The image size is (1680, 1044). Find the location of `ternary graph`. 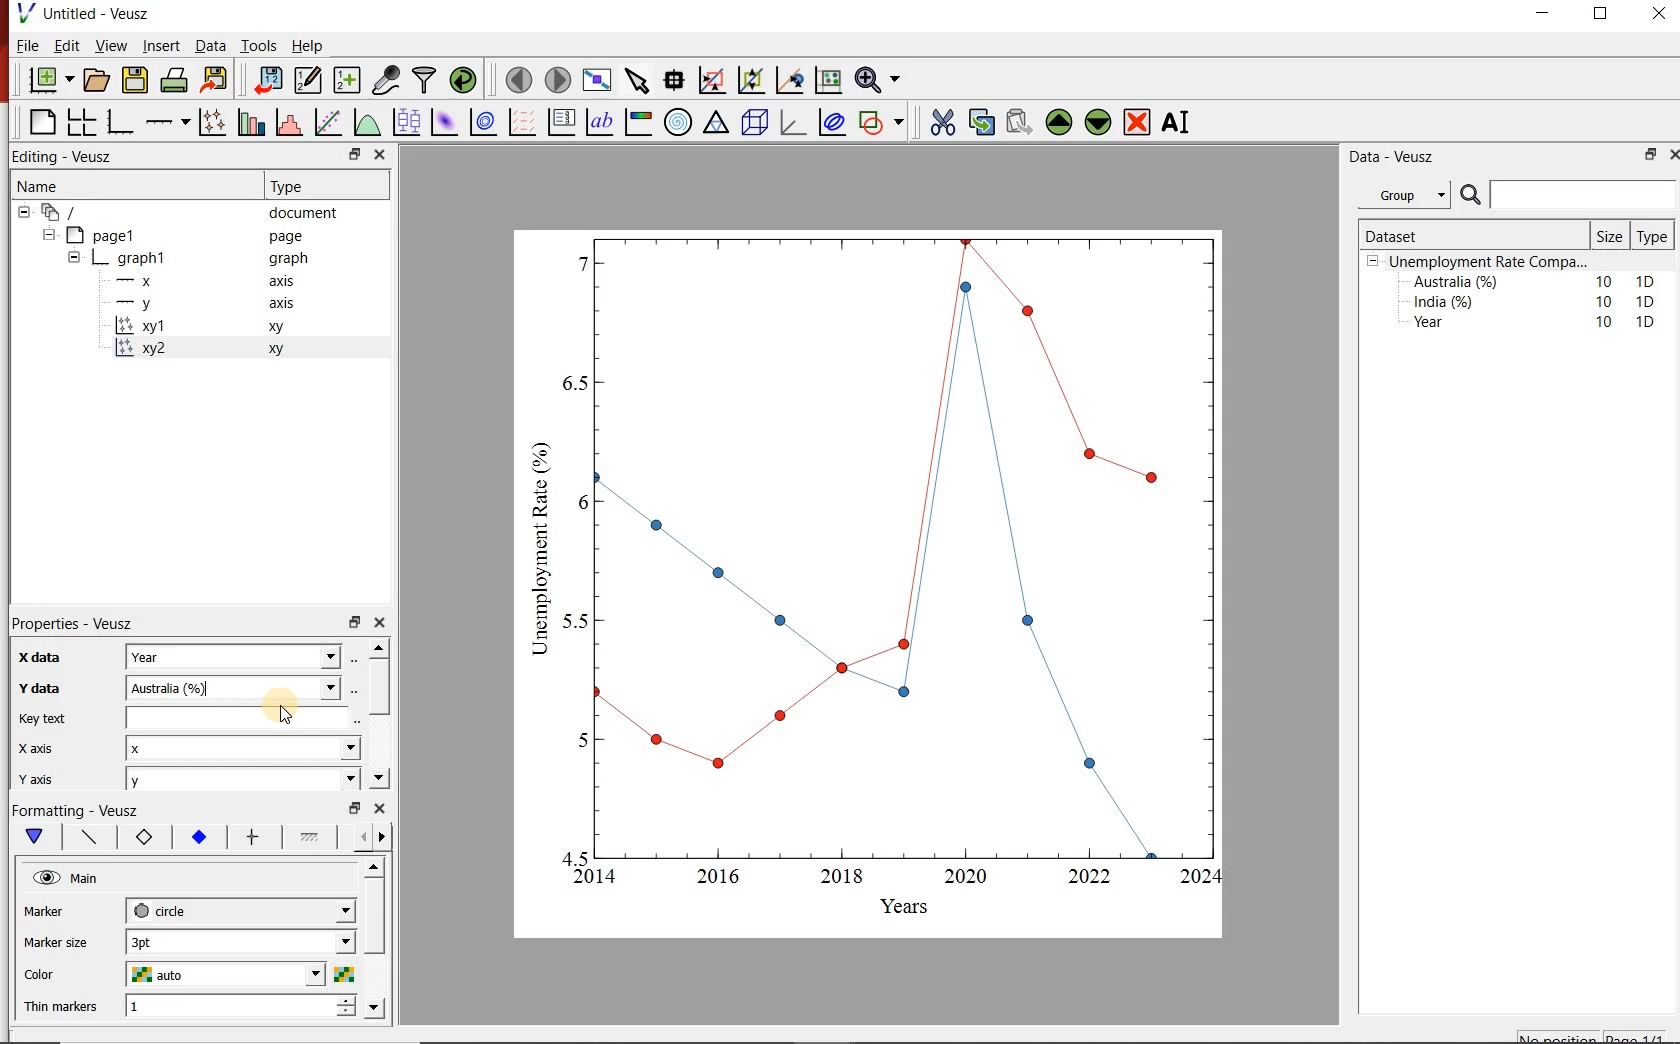

ternary graph is located at coordinates (716, 122).